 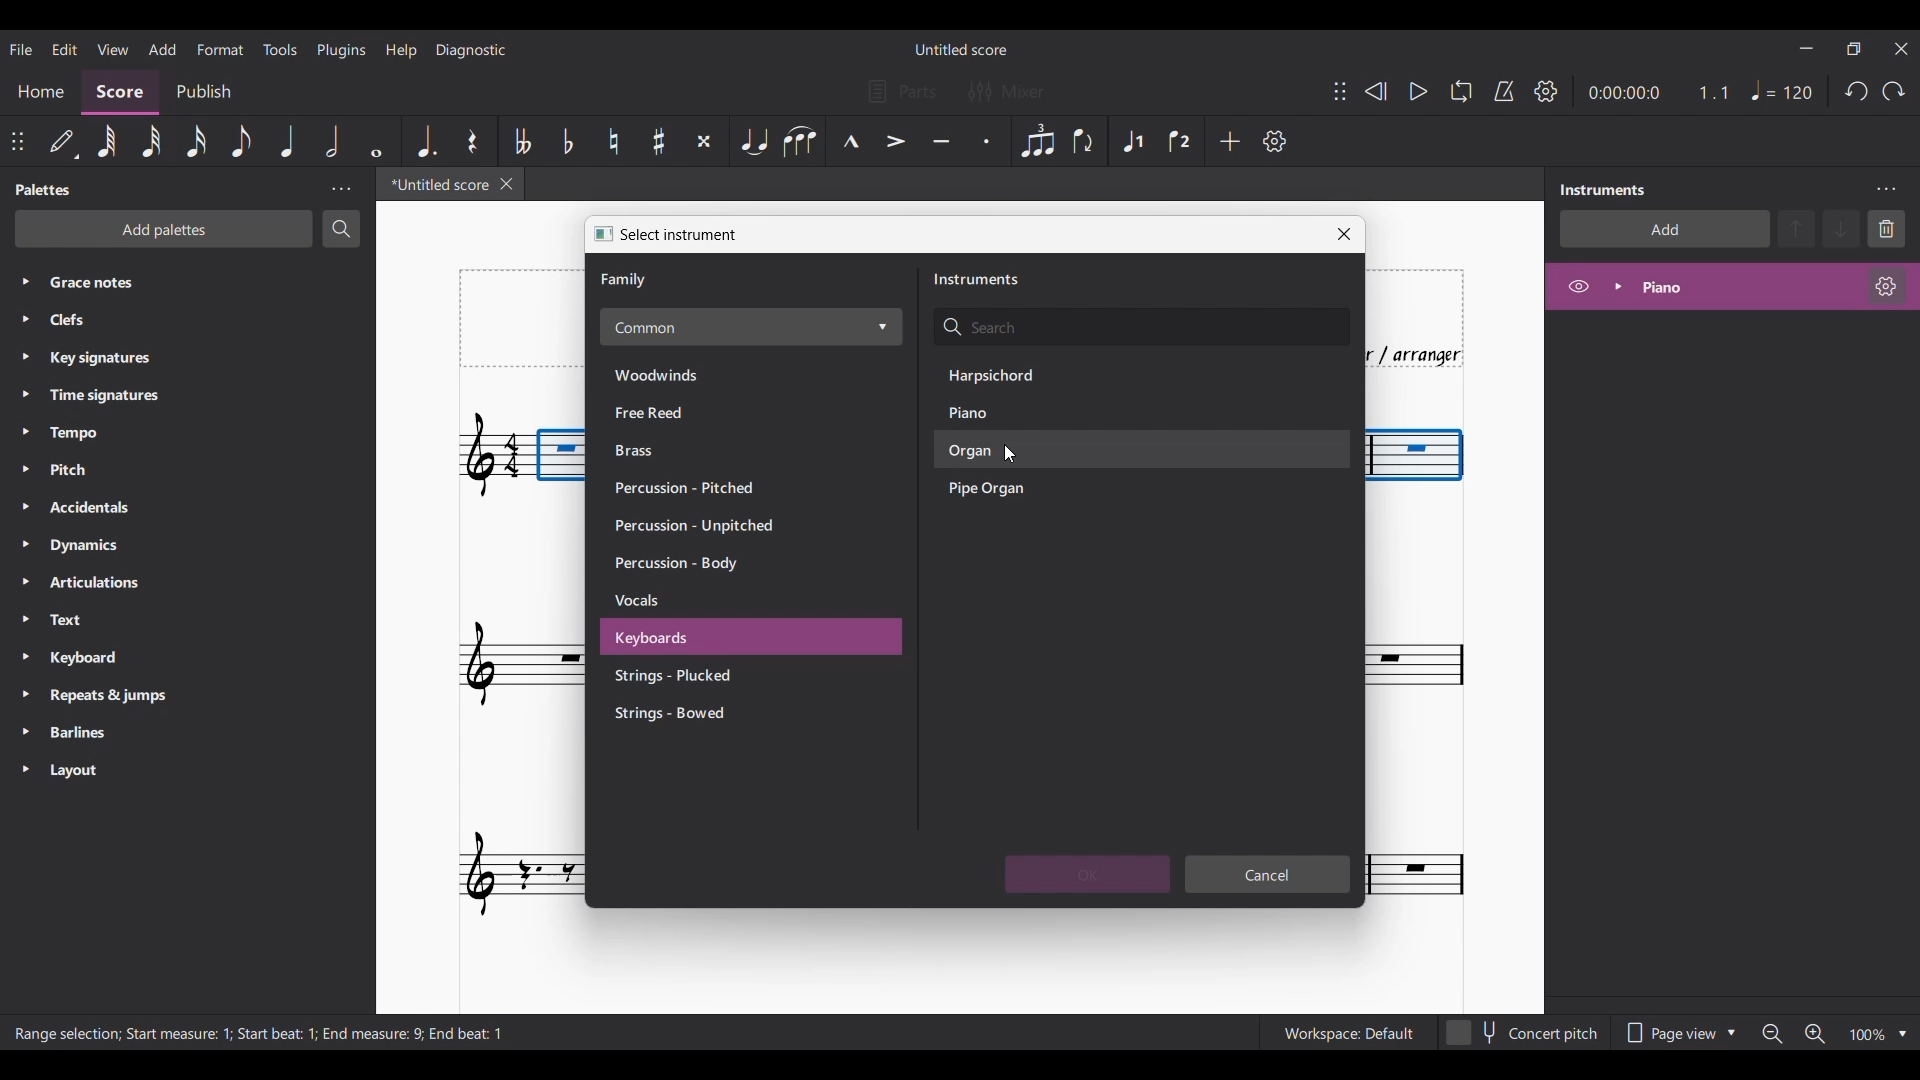 I want to click on /arranger, so click(x=1427, y=353).